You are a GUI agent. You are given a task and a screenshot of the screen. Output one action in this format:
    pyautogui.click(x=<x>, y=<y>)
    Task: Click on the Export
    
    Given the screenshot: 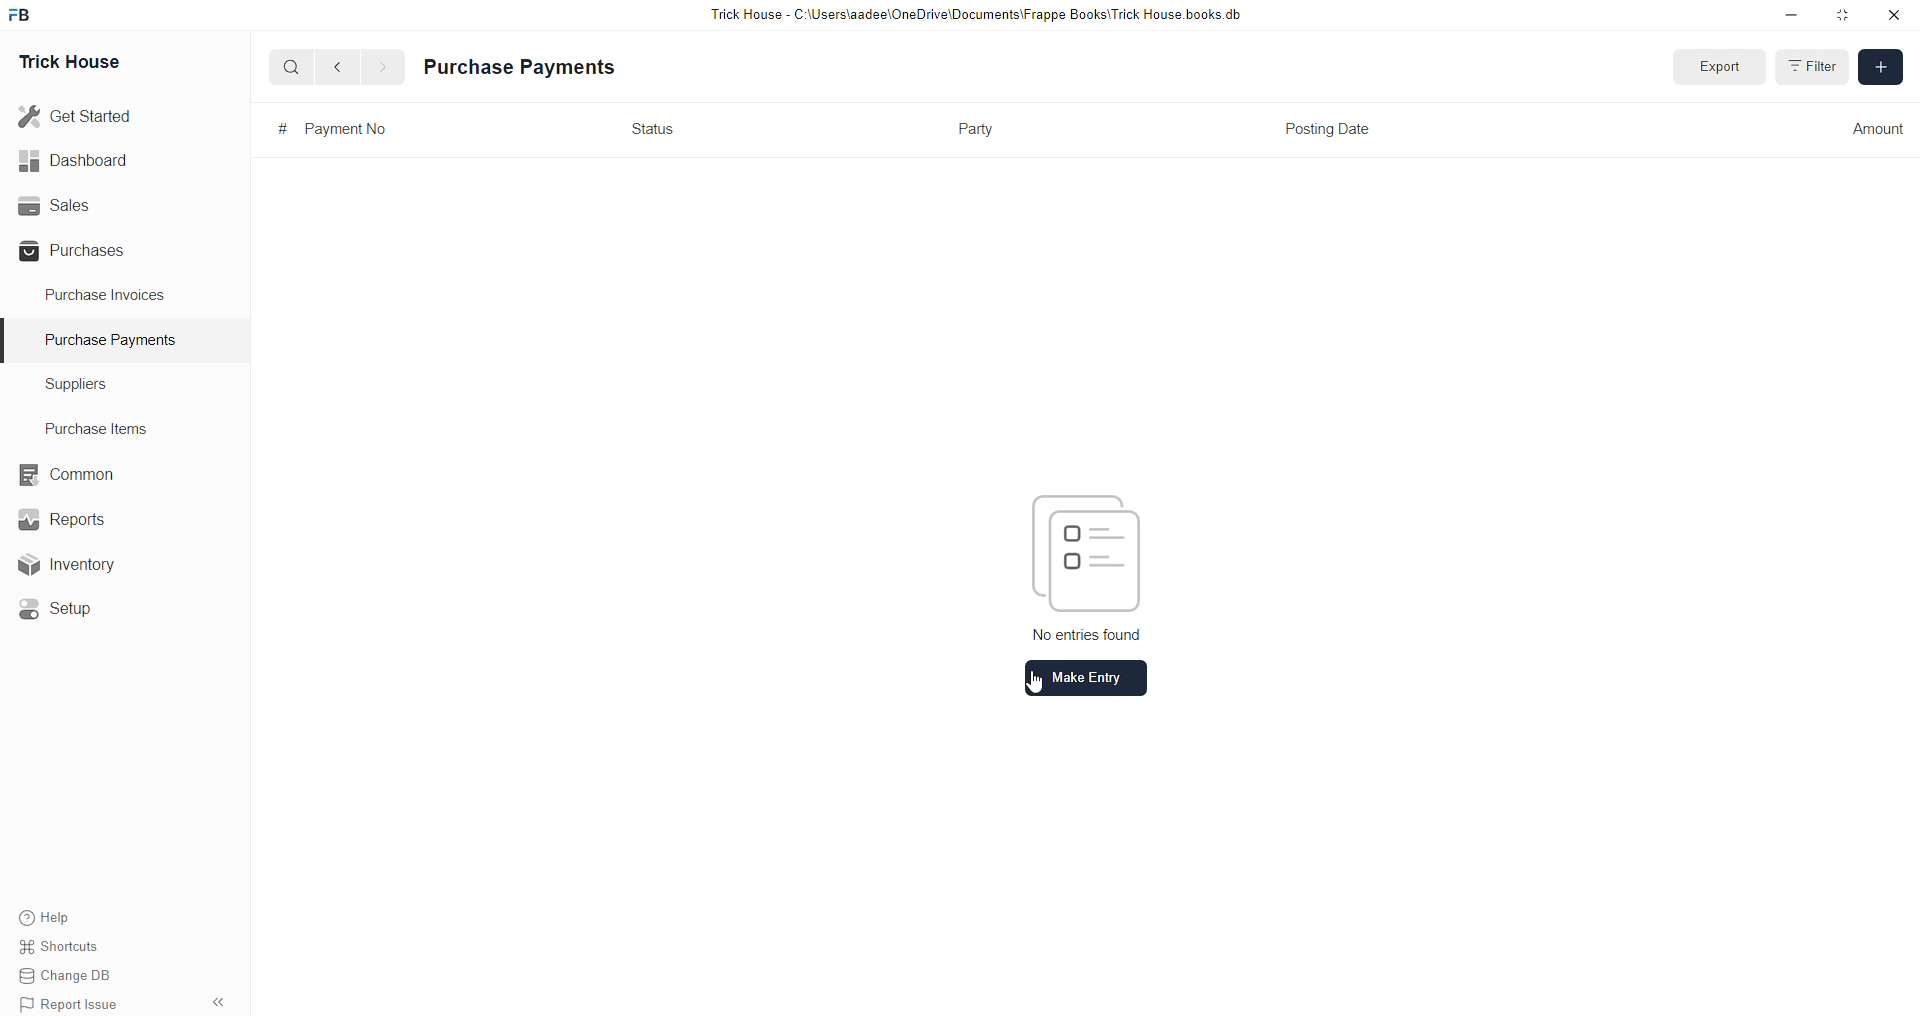 What is the action you would take?
    pyautogui.click(x=1712, y=65)
    